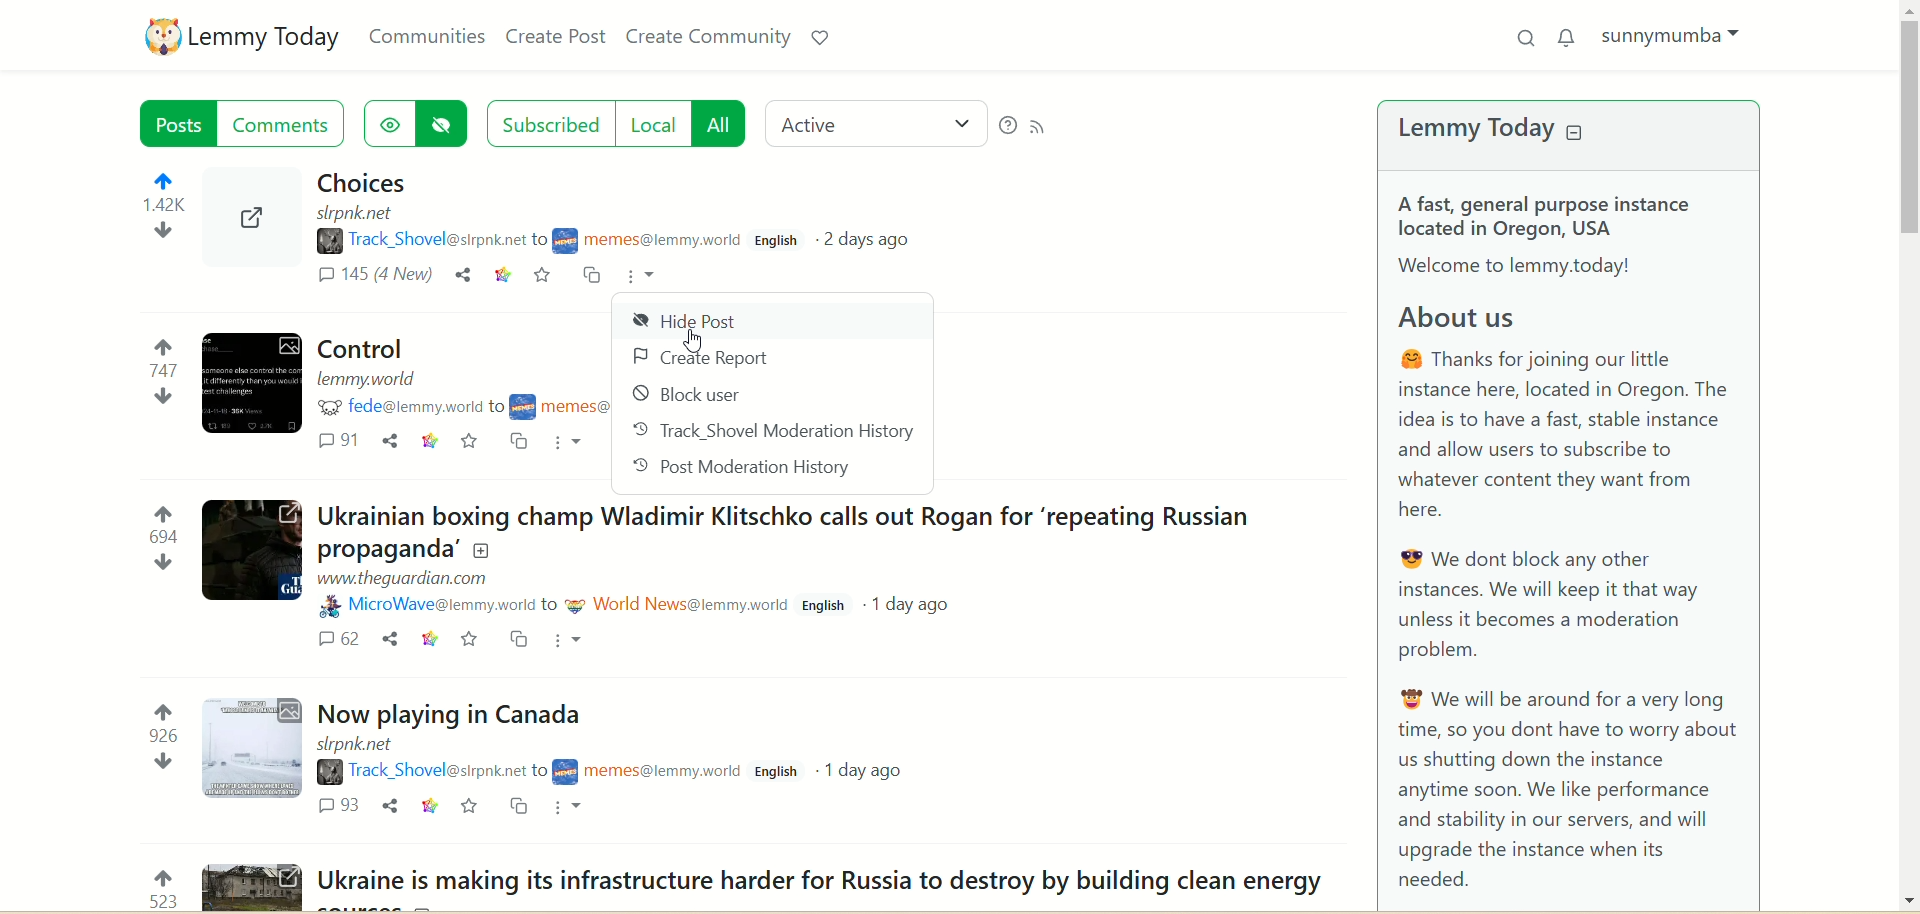  I want to click on username, so click(405, 408).